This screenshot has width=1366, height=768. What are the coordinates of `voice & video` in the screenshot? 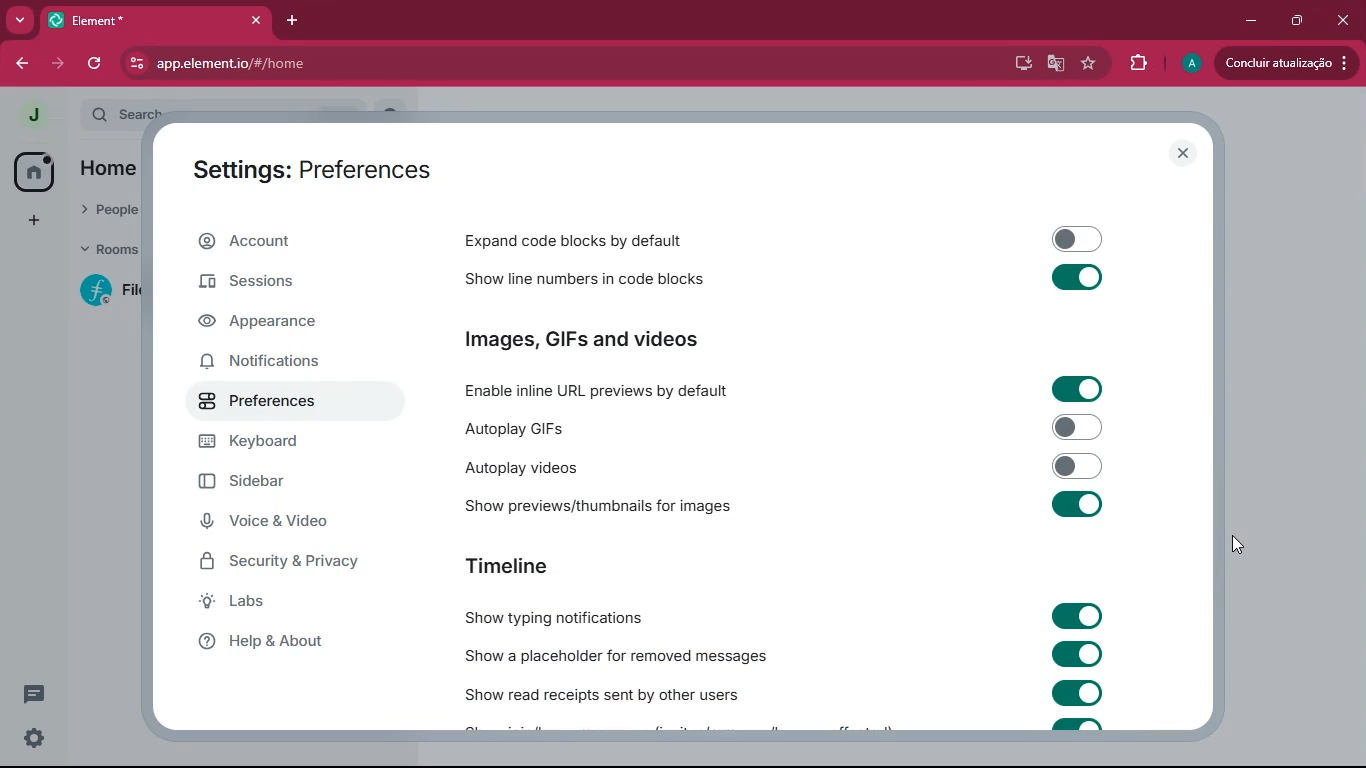 It's located at (281, 522).